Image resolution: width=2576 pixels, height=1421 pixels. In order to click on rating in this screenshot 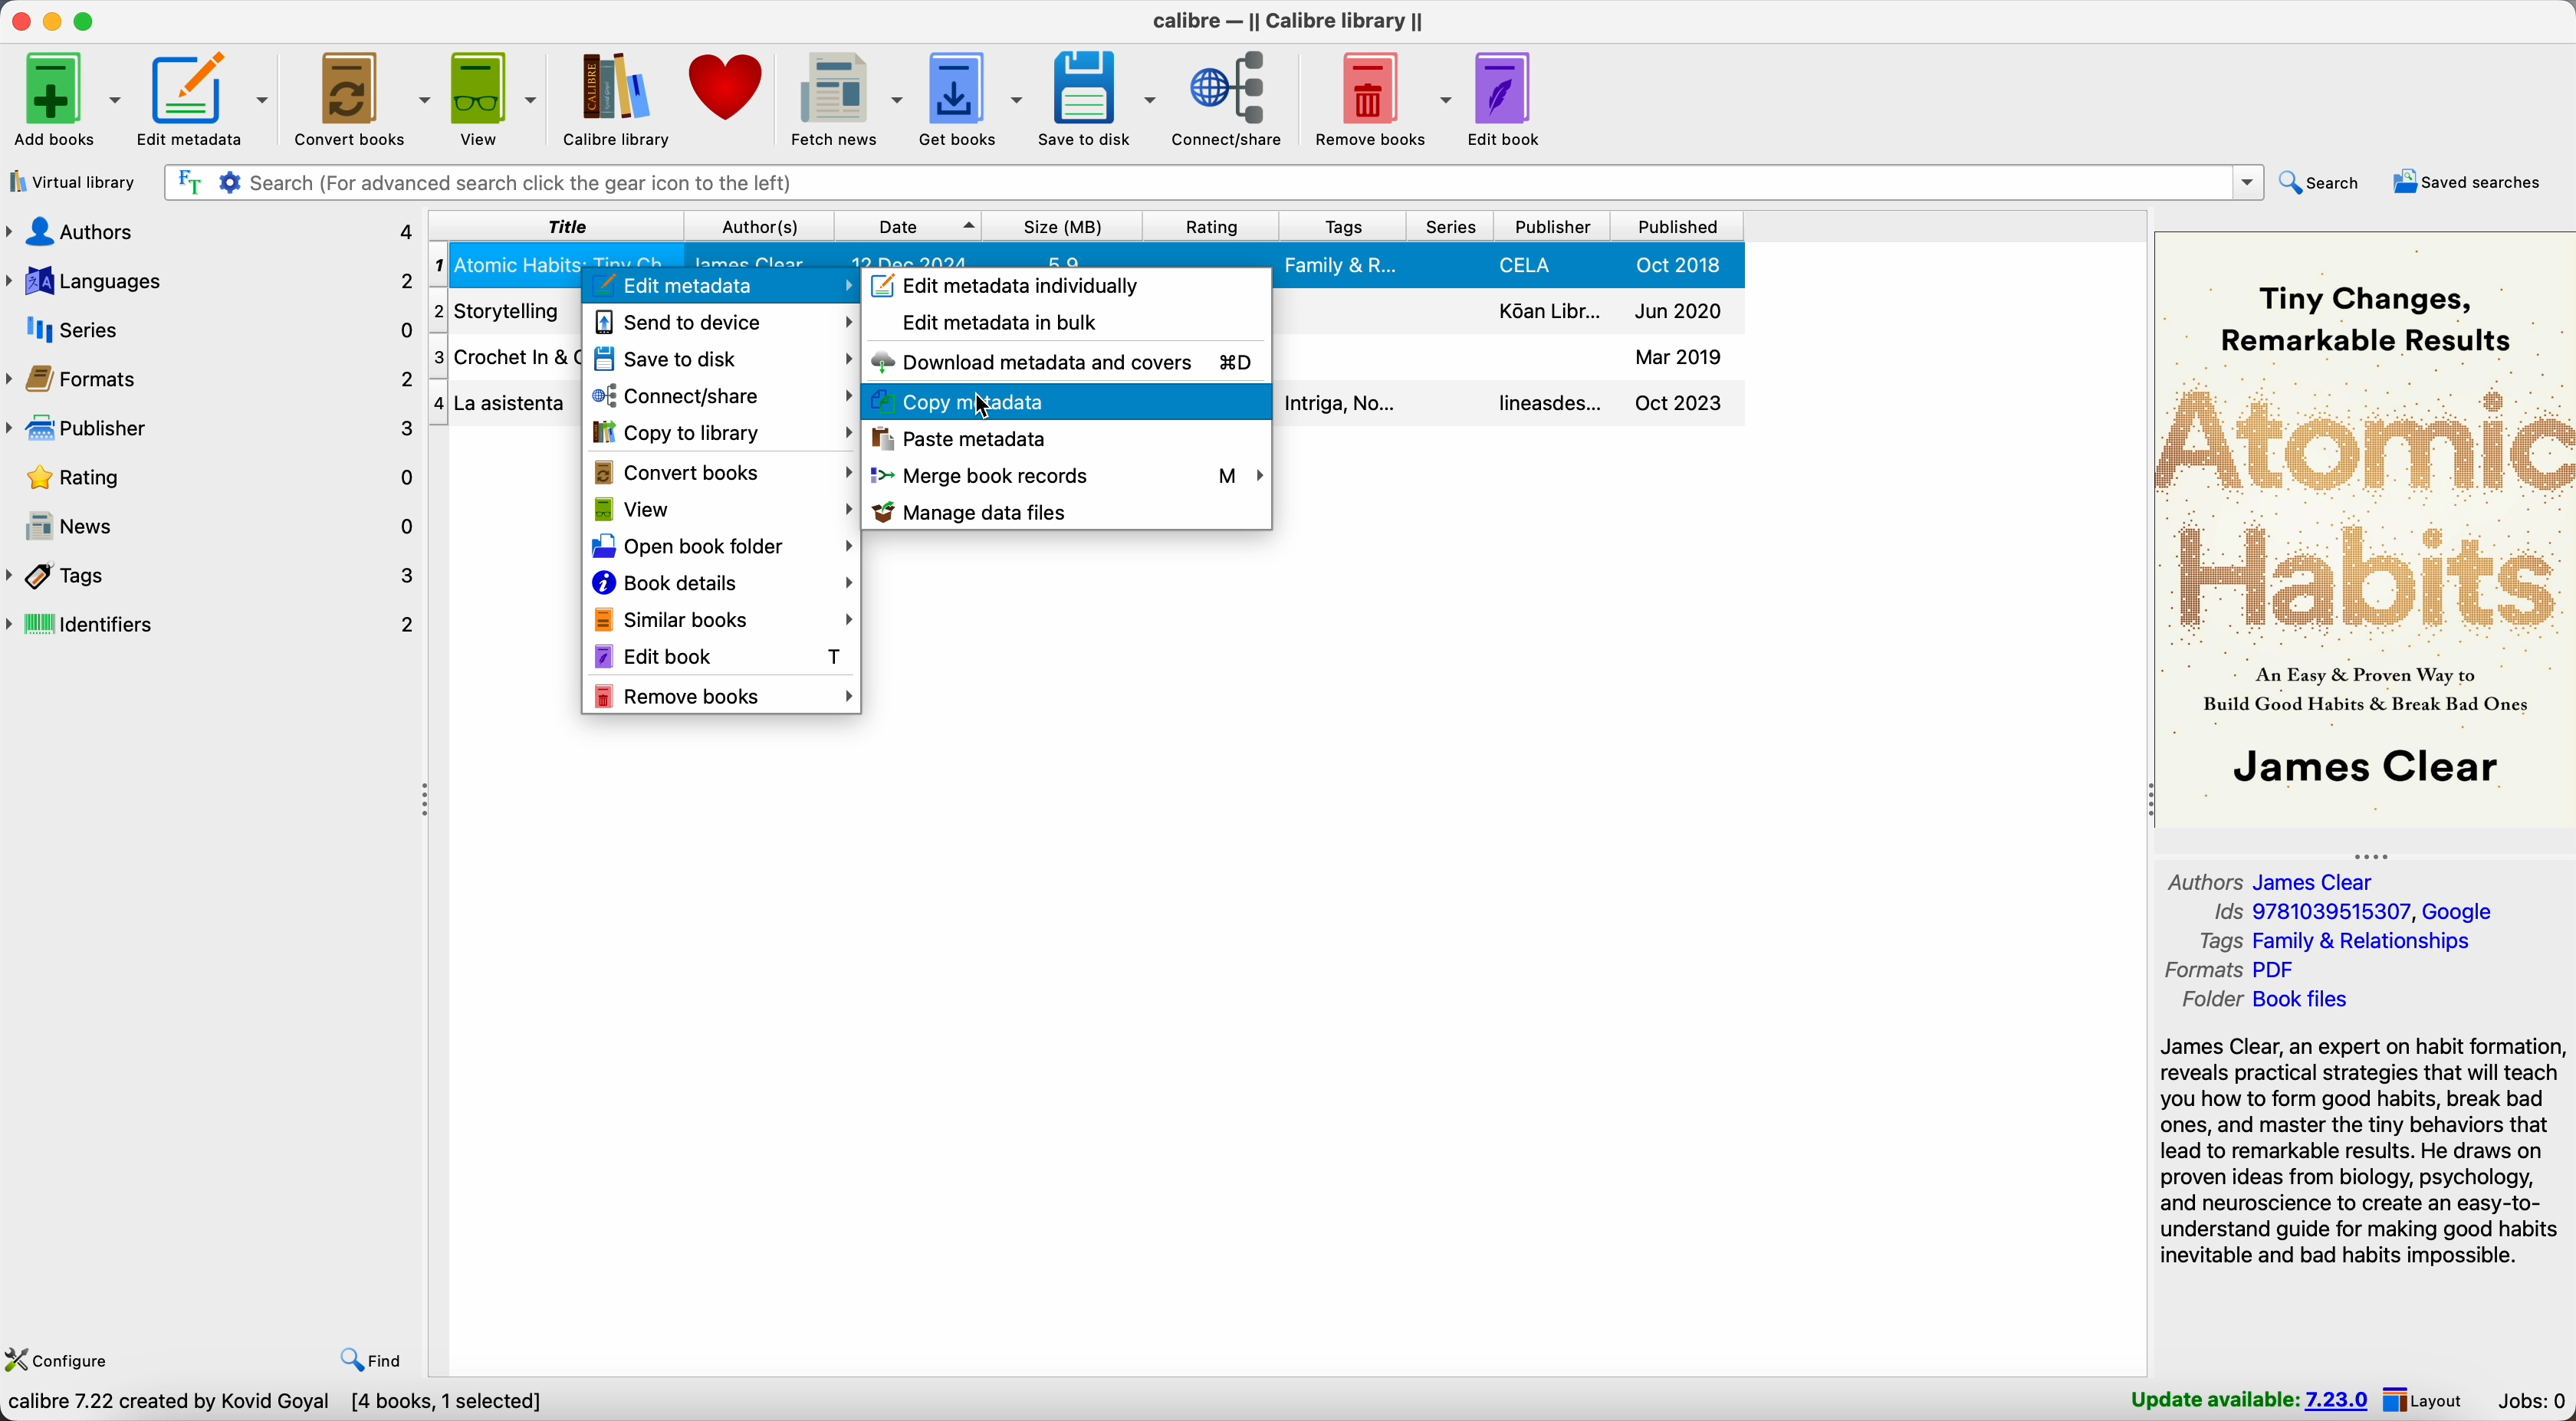, I will do `click(1214, 224)`.